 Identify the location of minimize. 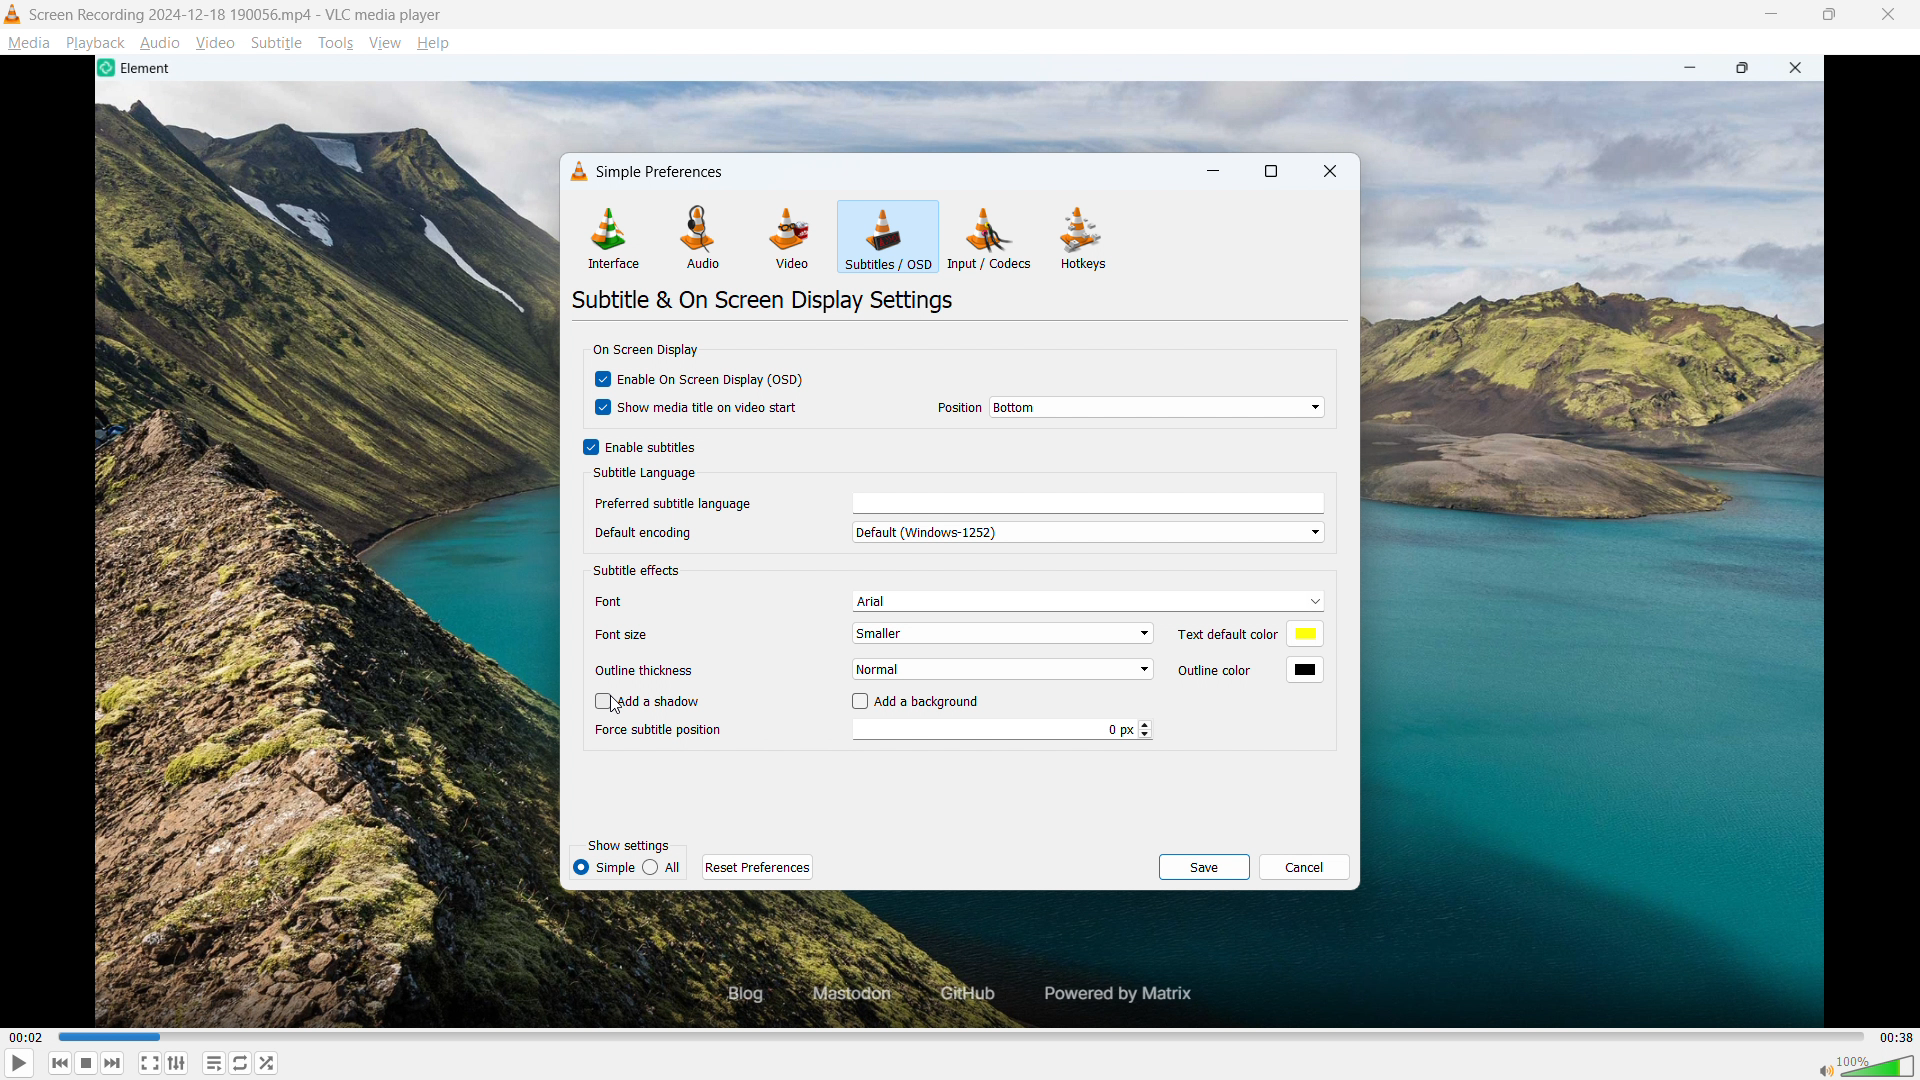
(1685, 68).